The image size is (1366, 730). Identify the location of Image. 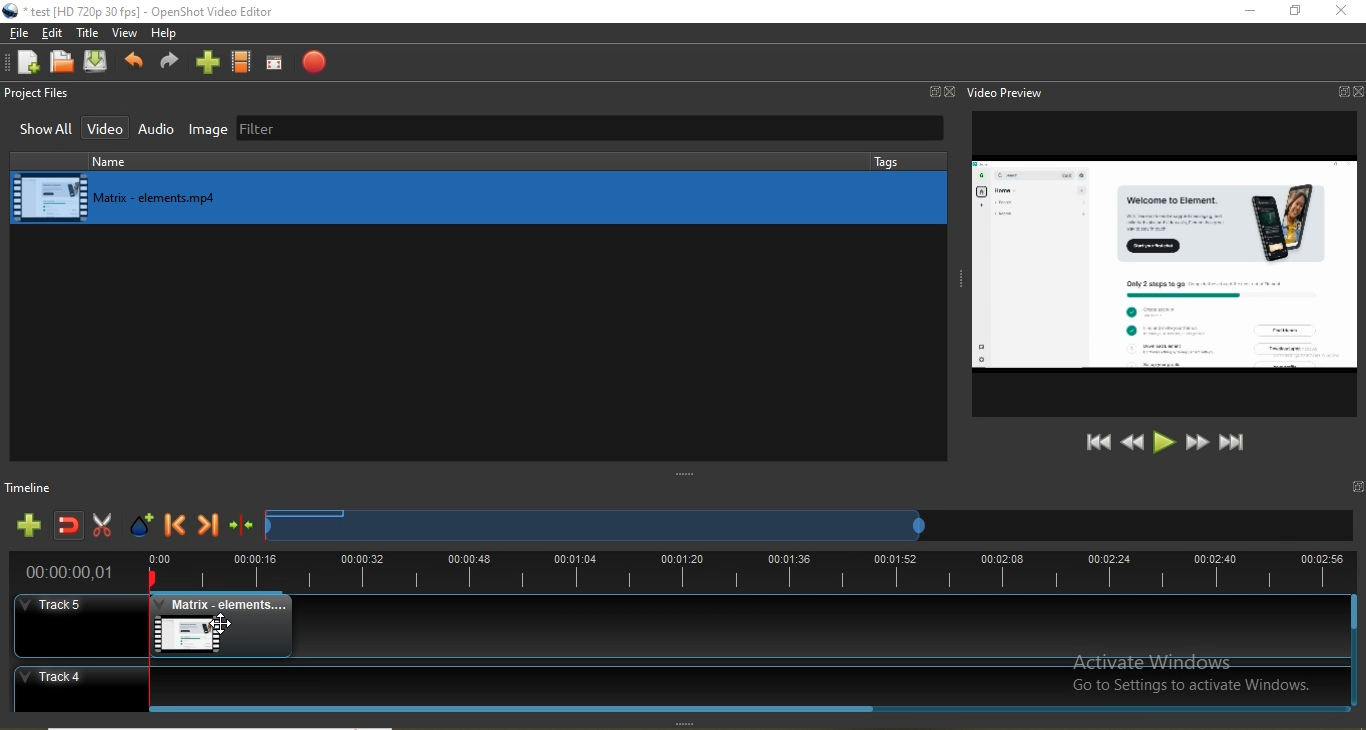
(208, 132).